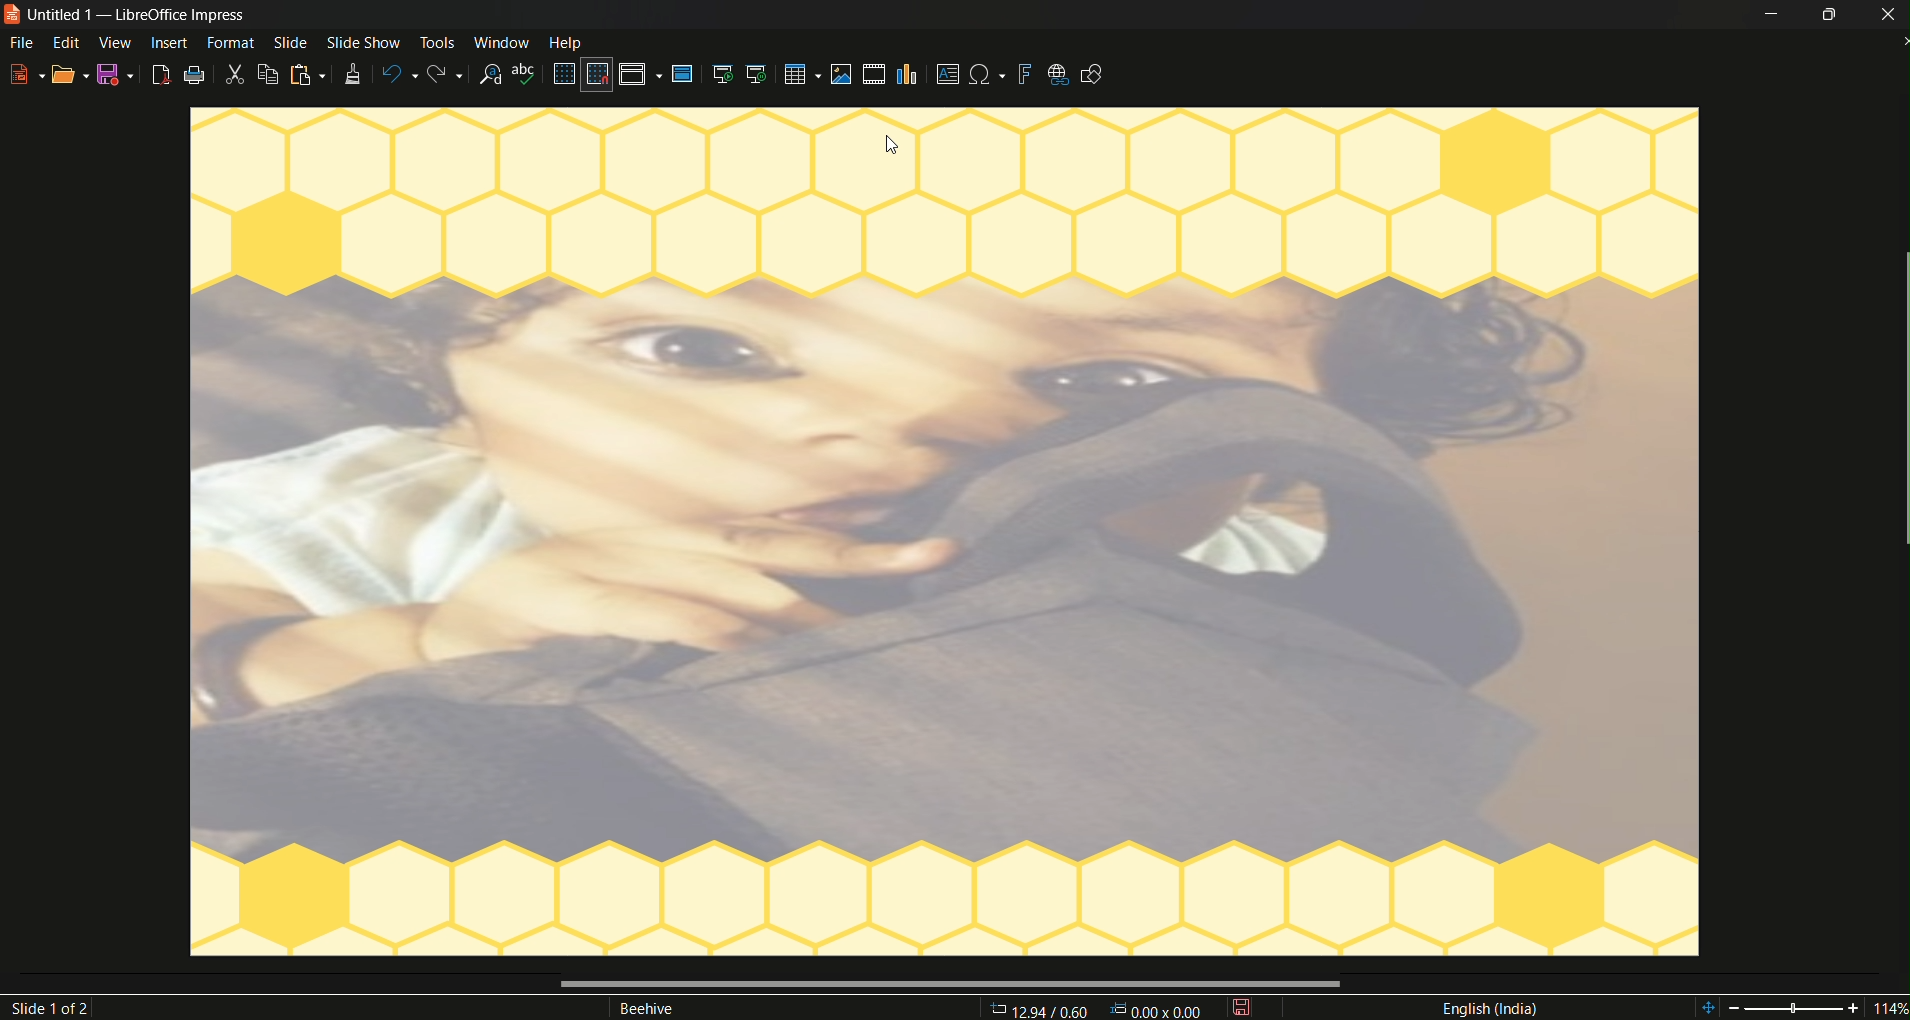  What do you see at coordinates (1772, 15) in the screenshot?
I see `minimize` at bounding box center [1772, 15].